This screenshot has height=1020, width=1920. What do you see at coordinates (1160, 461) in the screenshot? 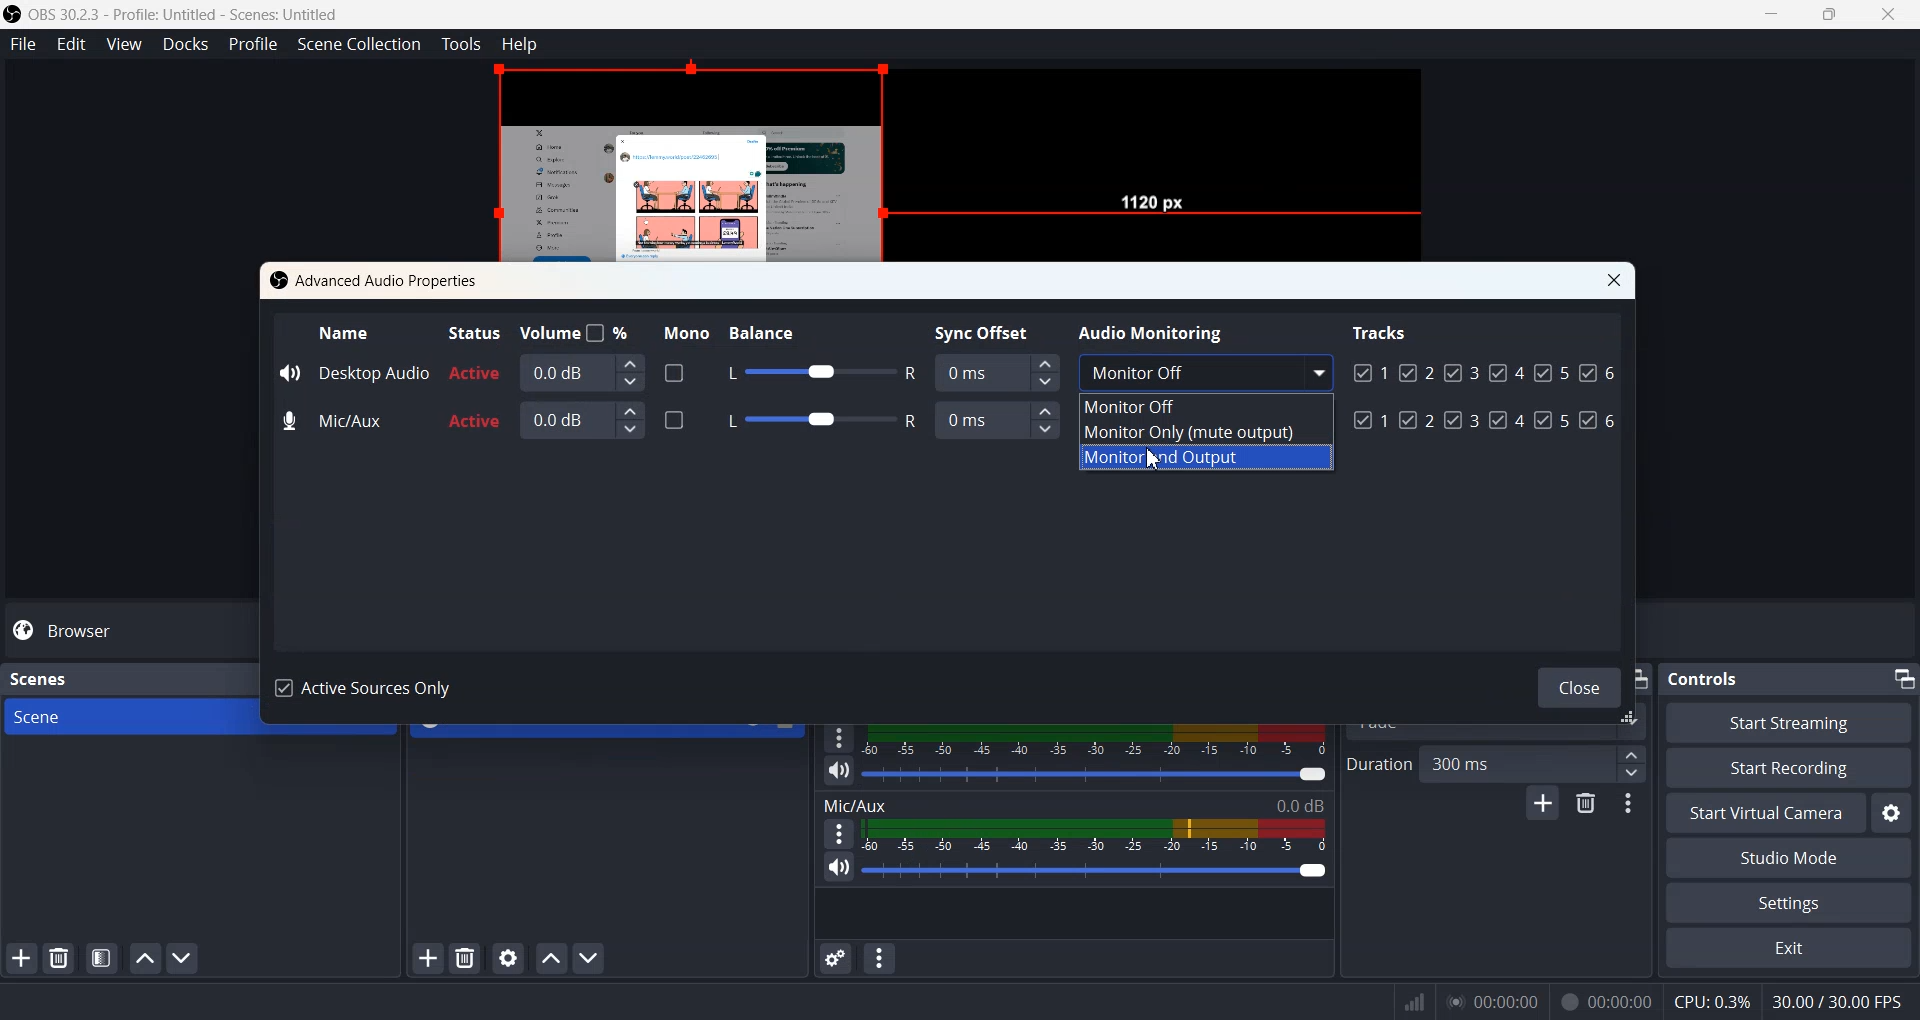
I see `Cursor` at bounding box center [1160, 461].